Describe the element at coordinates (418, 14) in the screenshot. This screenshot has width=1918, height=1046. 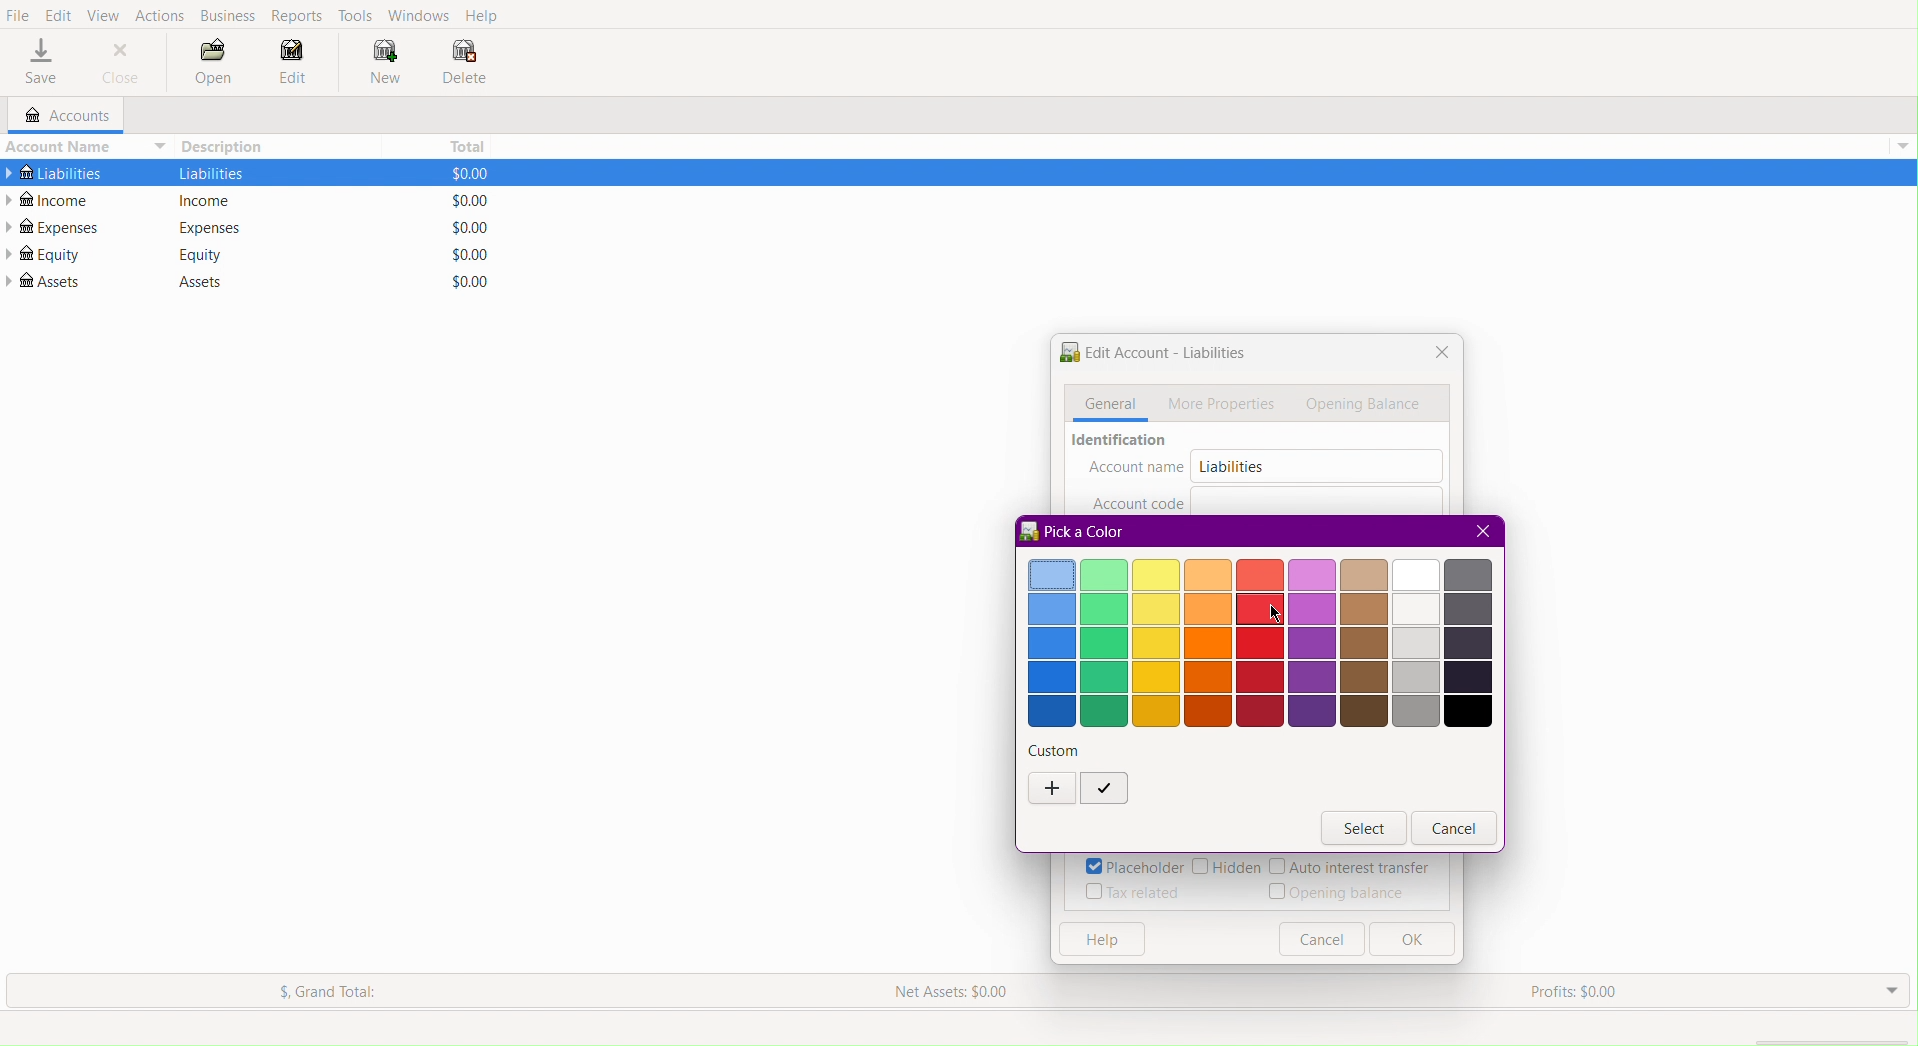
I see `Windows` at that location.